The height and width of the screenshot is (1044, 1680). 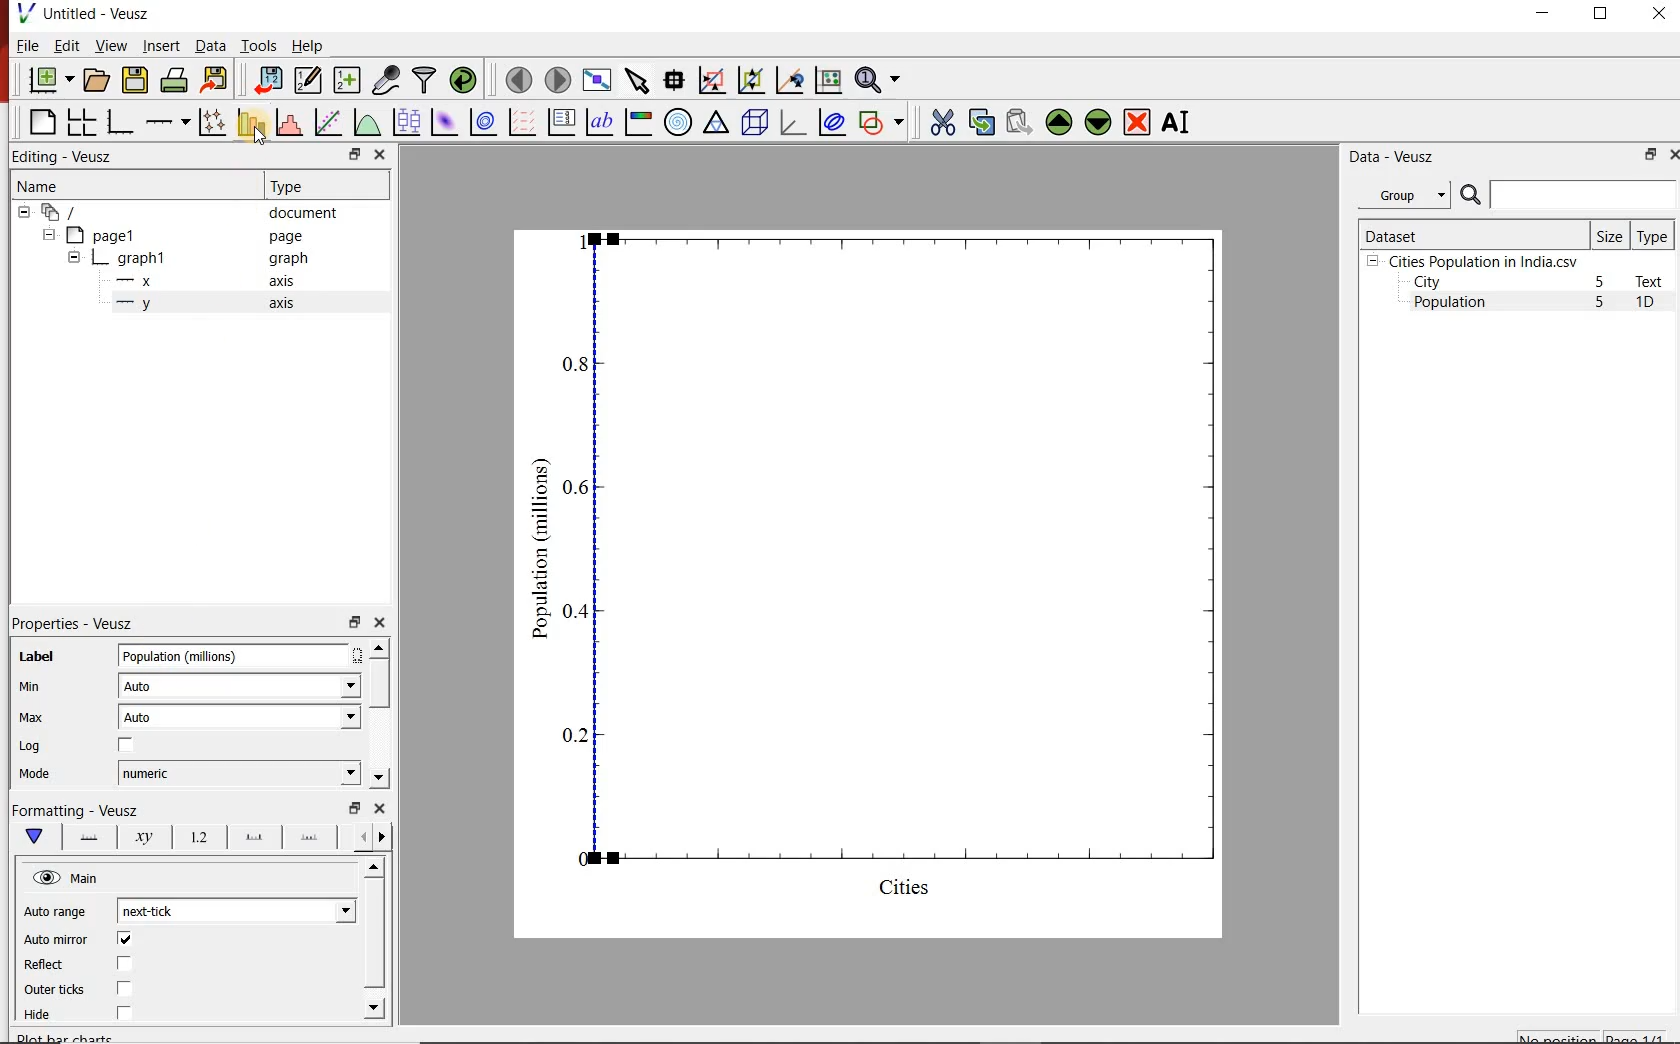 I want to click on Main formatting, so click(x=38, y=837).